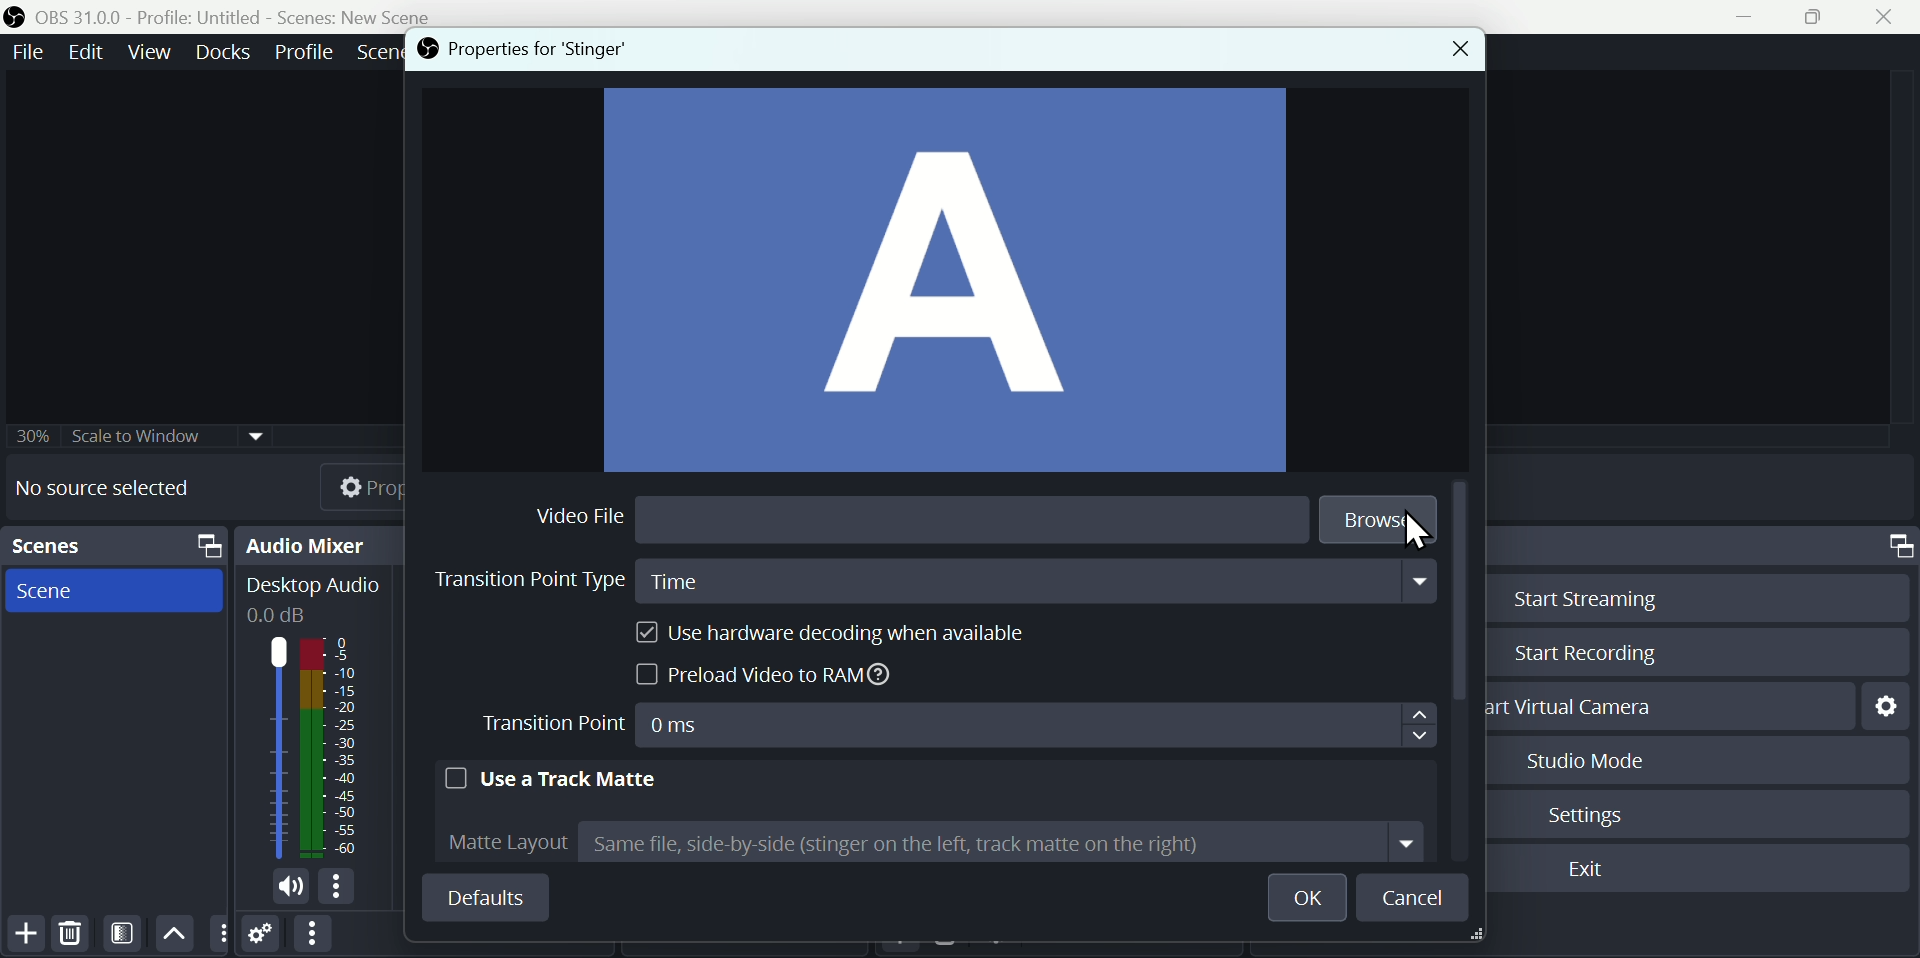 The image size is (1920, 958). I want to click on Scenes, so click(119, 546).